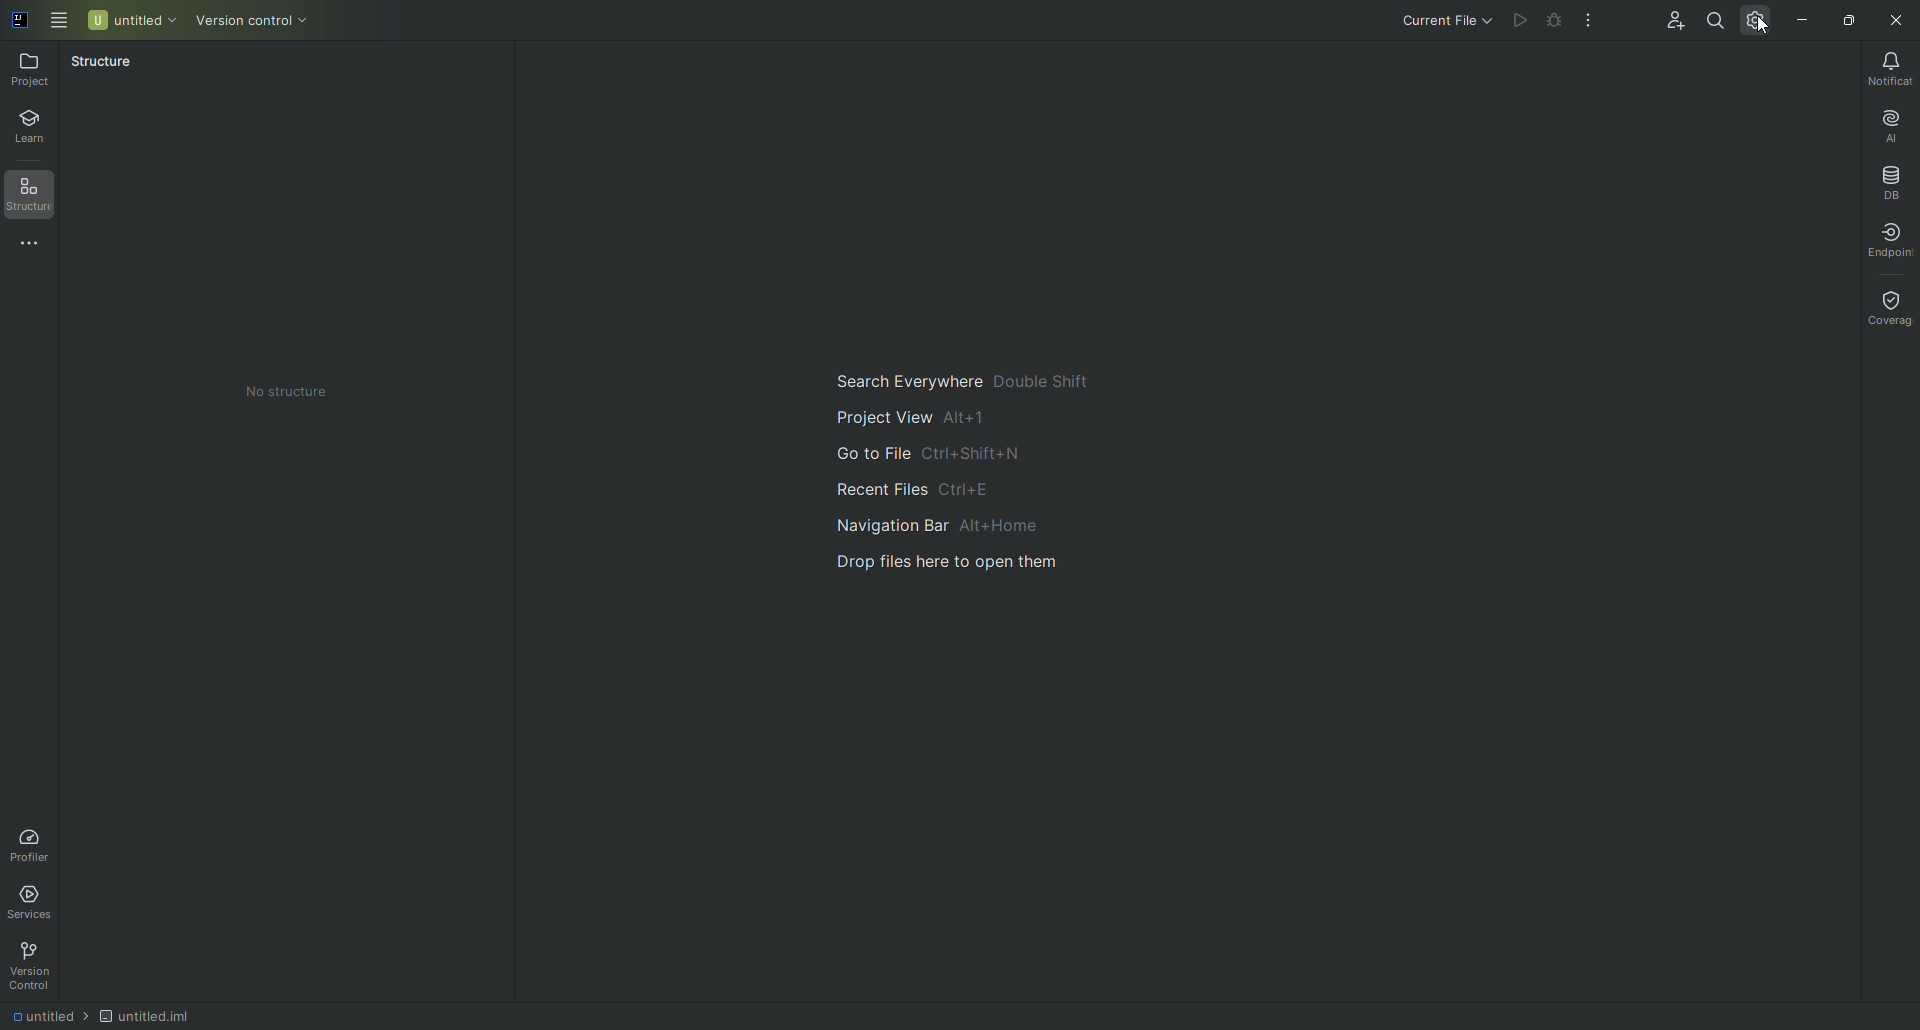  I want to click on Minimize, so click(1801, 19).